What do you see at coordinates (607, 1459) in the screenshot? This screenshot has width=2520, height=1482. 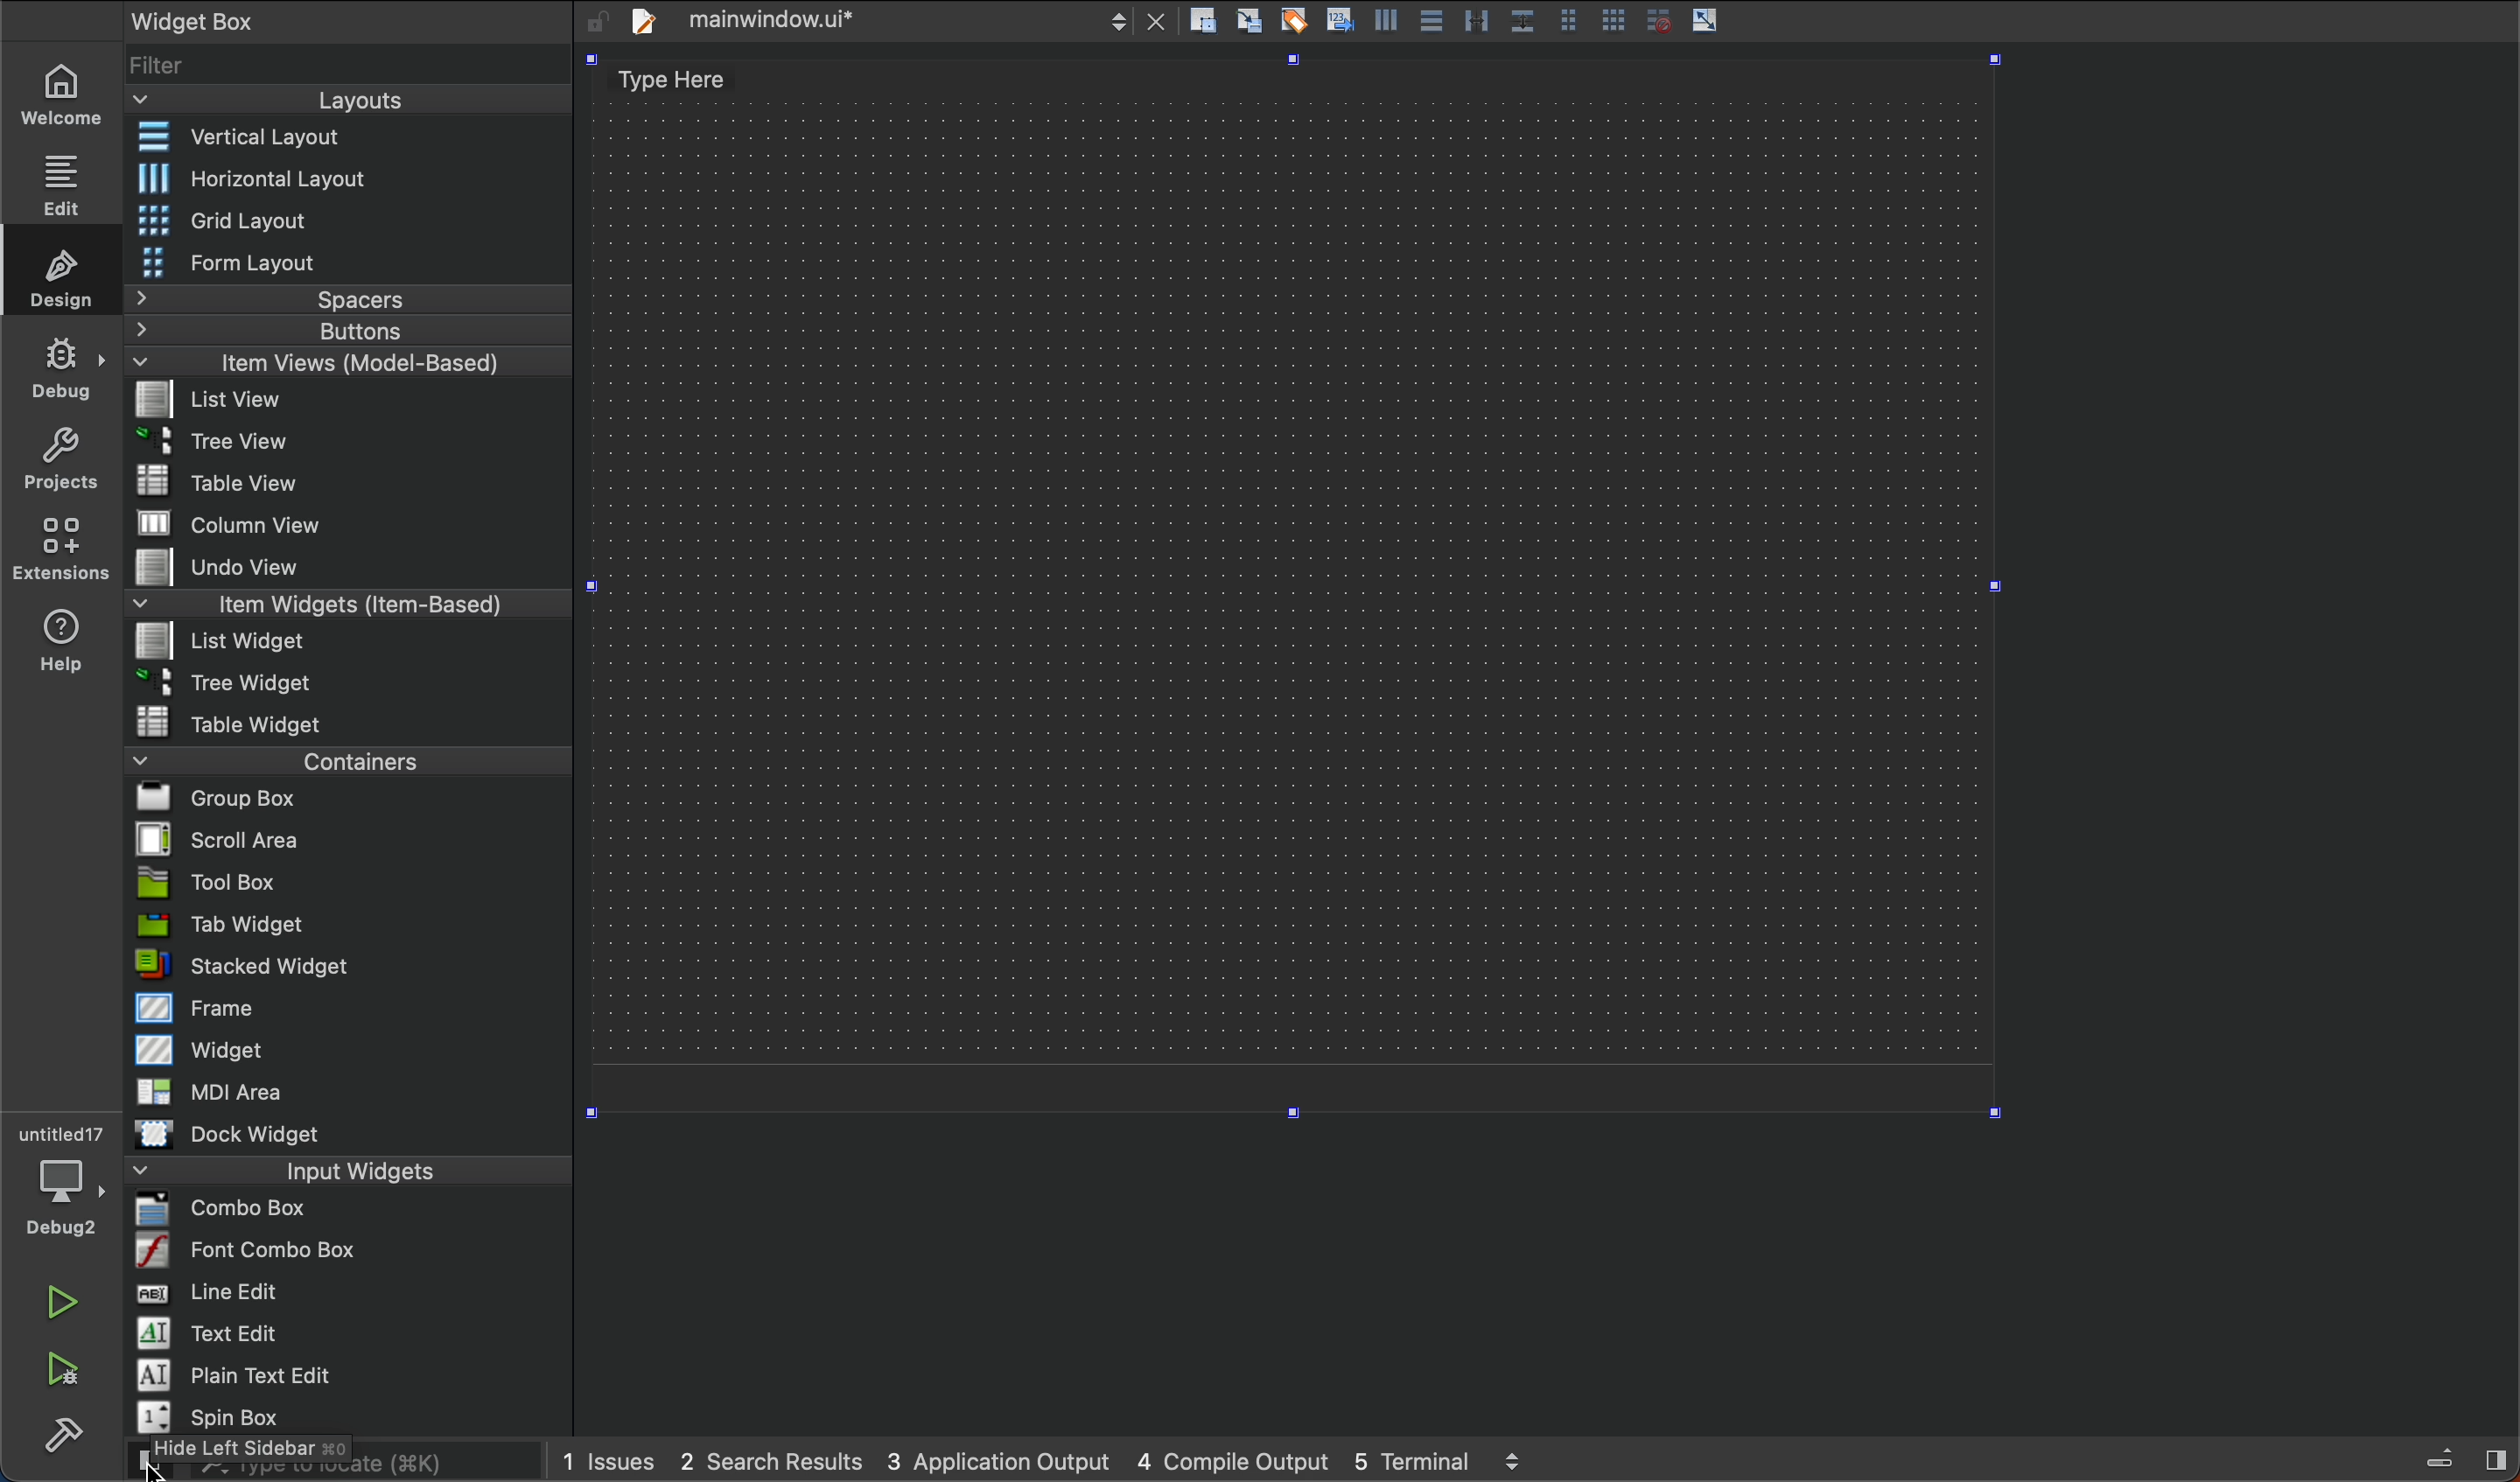 I see `1 Issues` at bounding box center [607, 1459].